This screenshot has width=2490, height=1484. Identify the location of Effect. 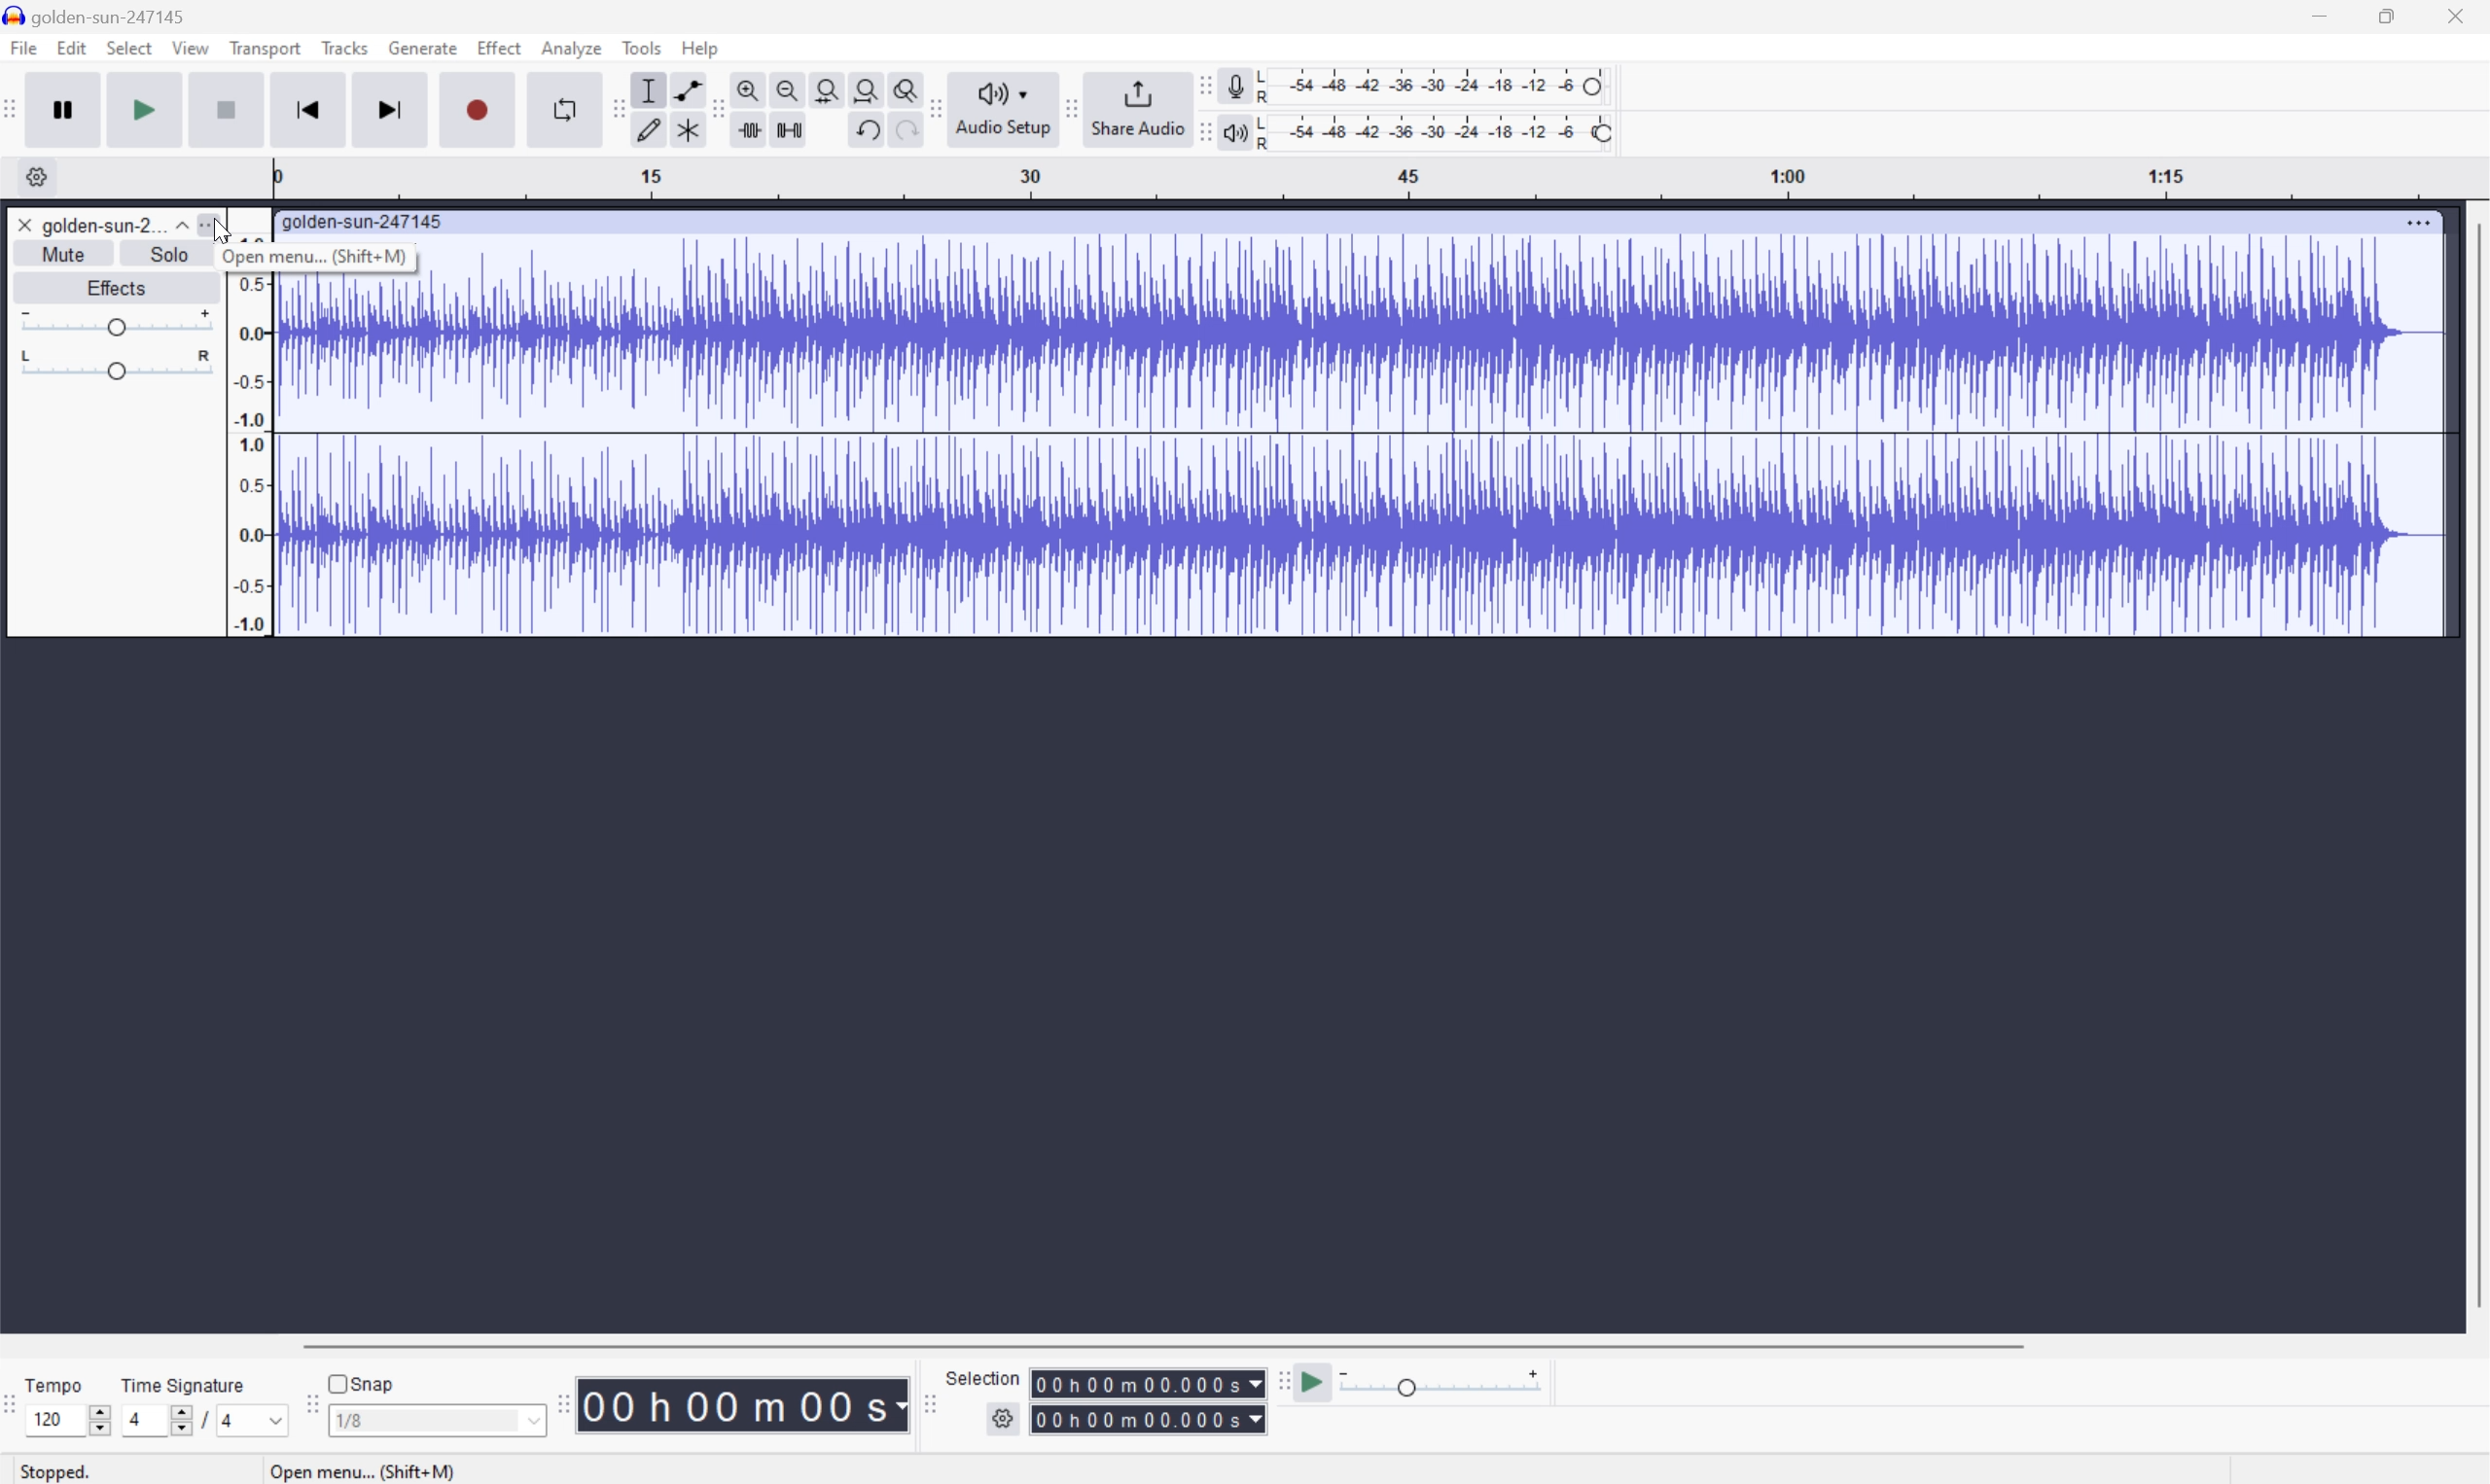
(500, 49).